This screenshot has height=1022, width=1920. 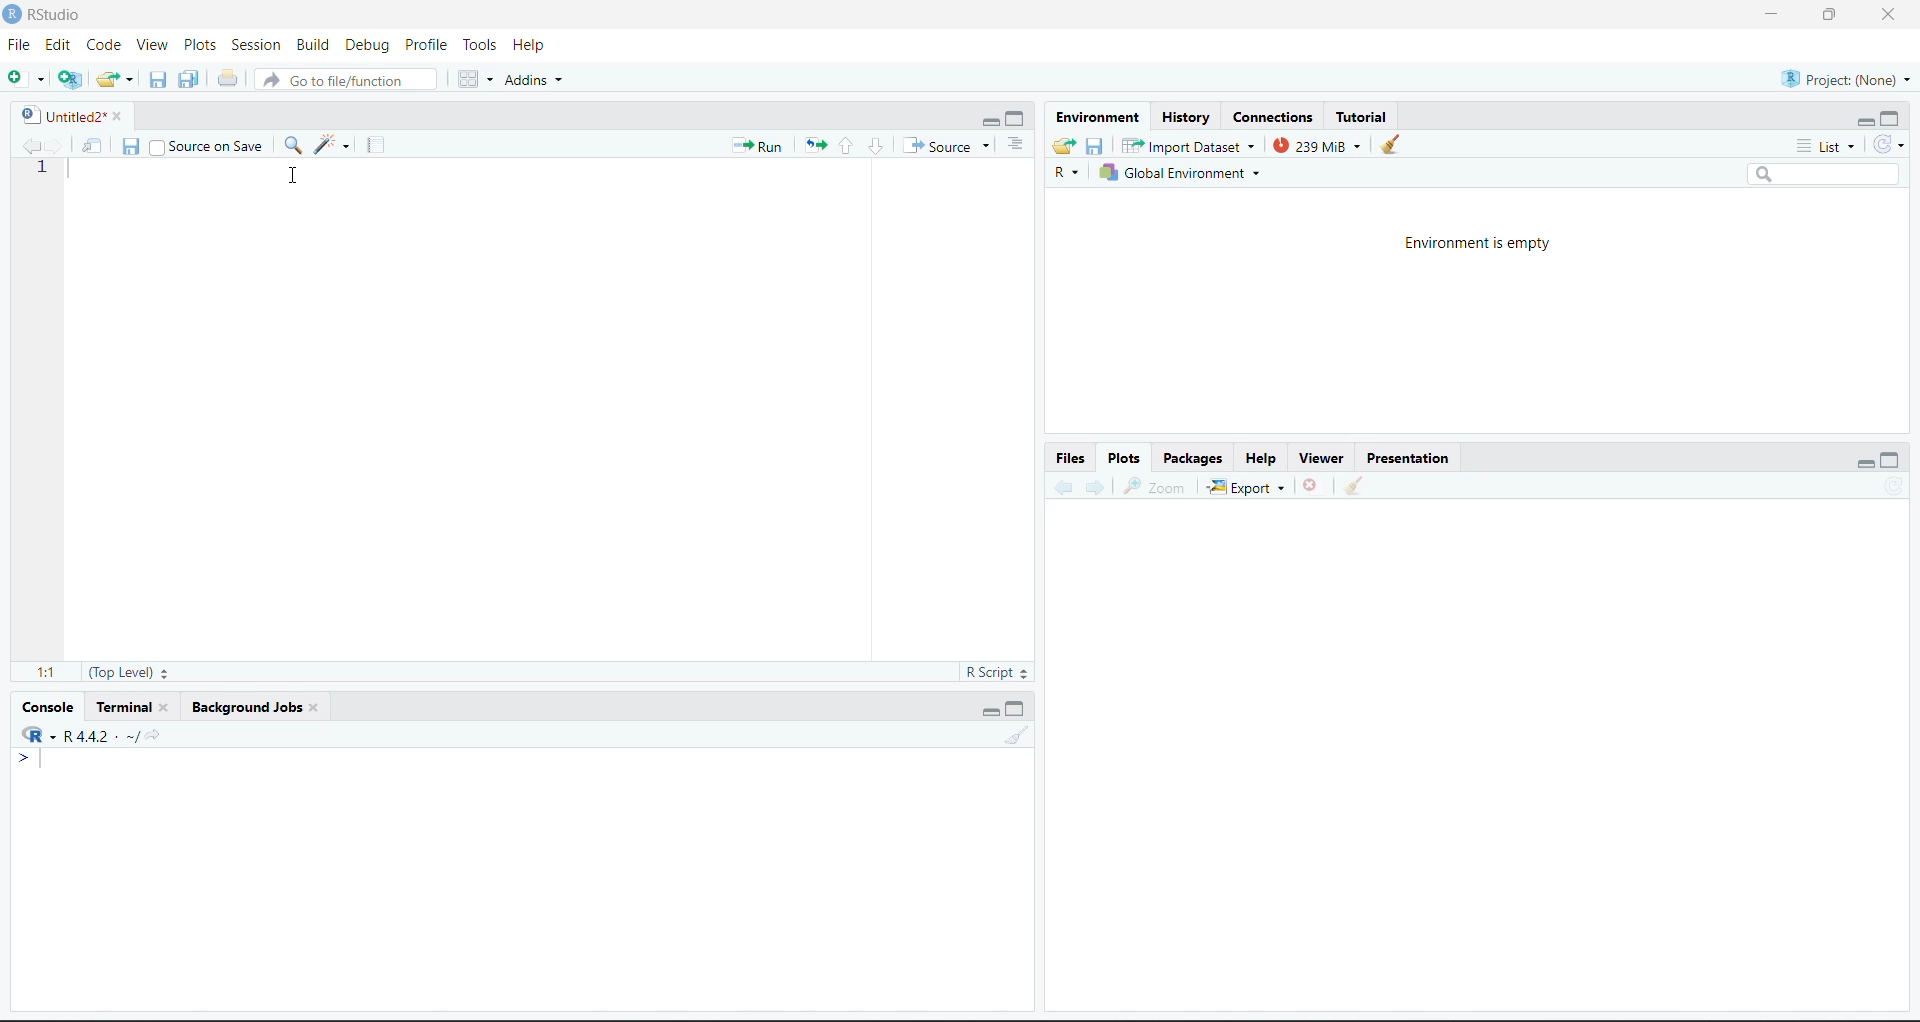 I want to click on File, so click(x=22, y=45).